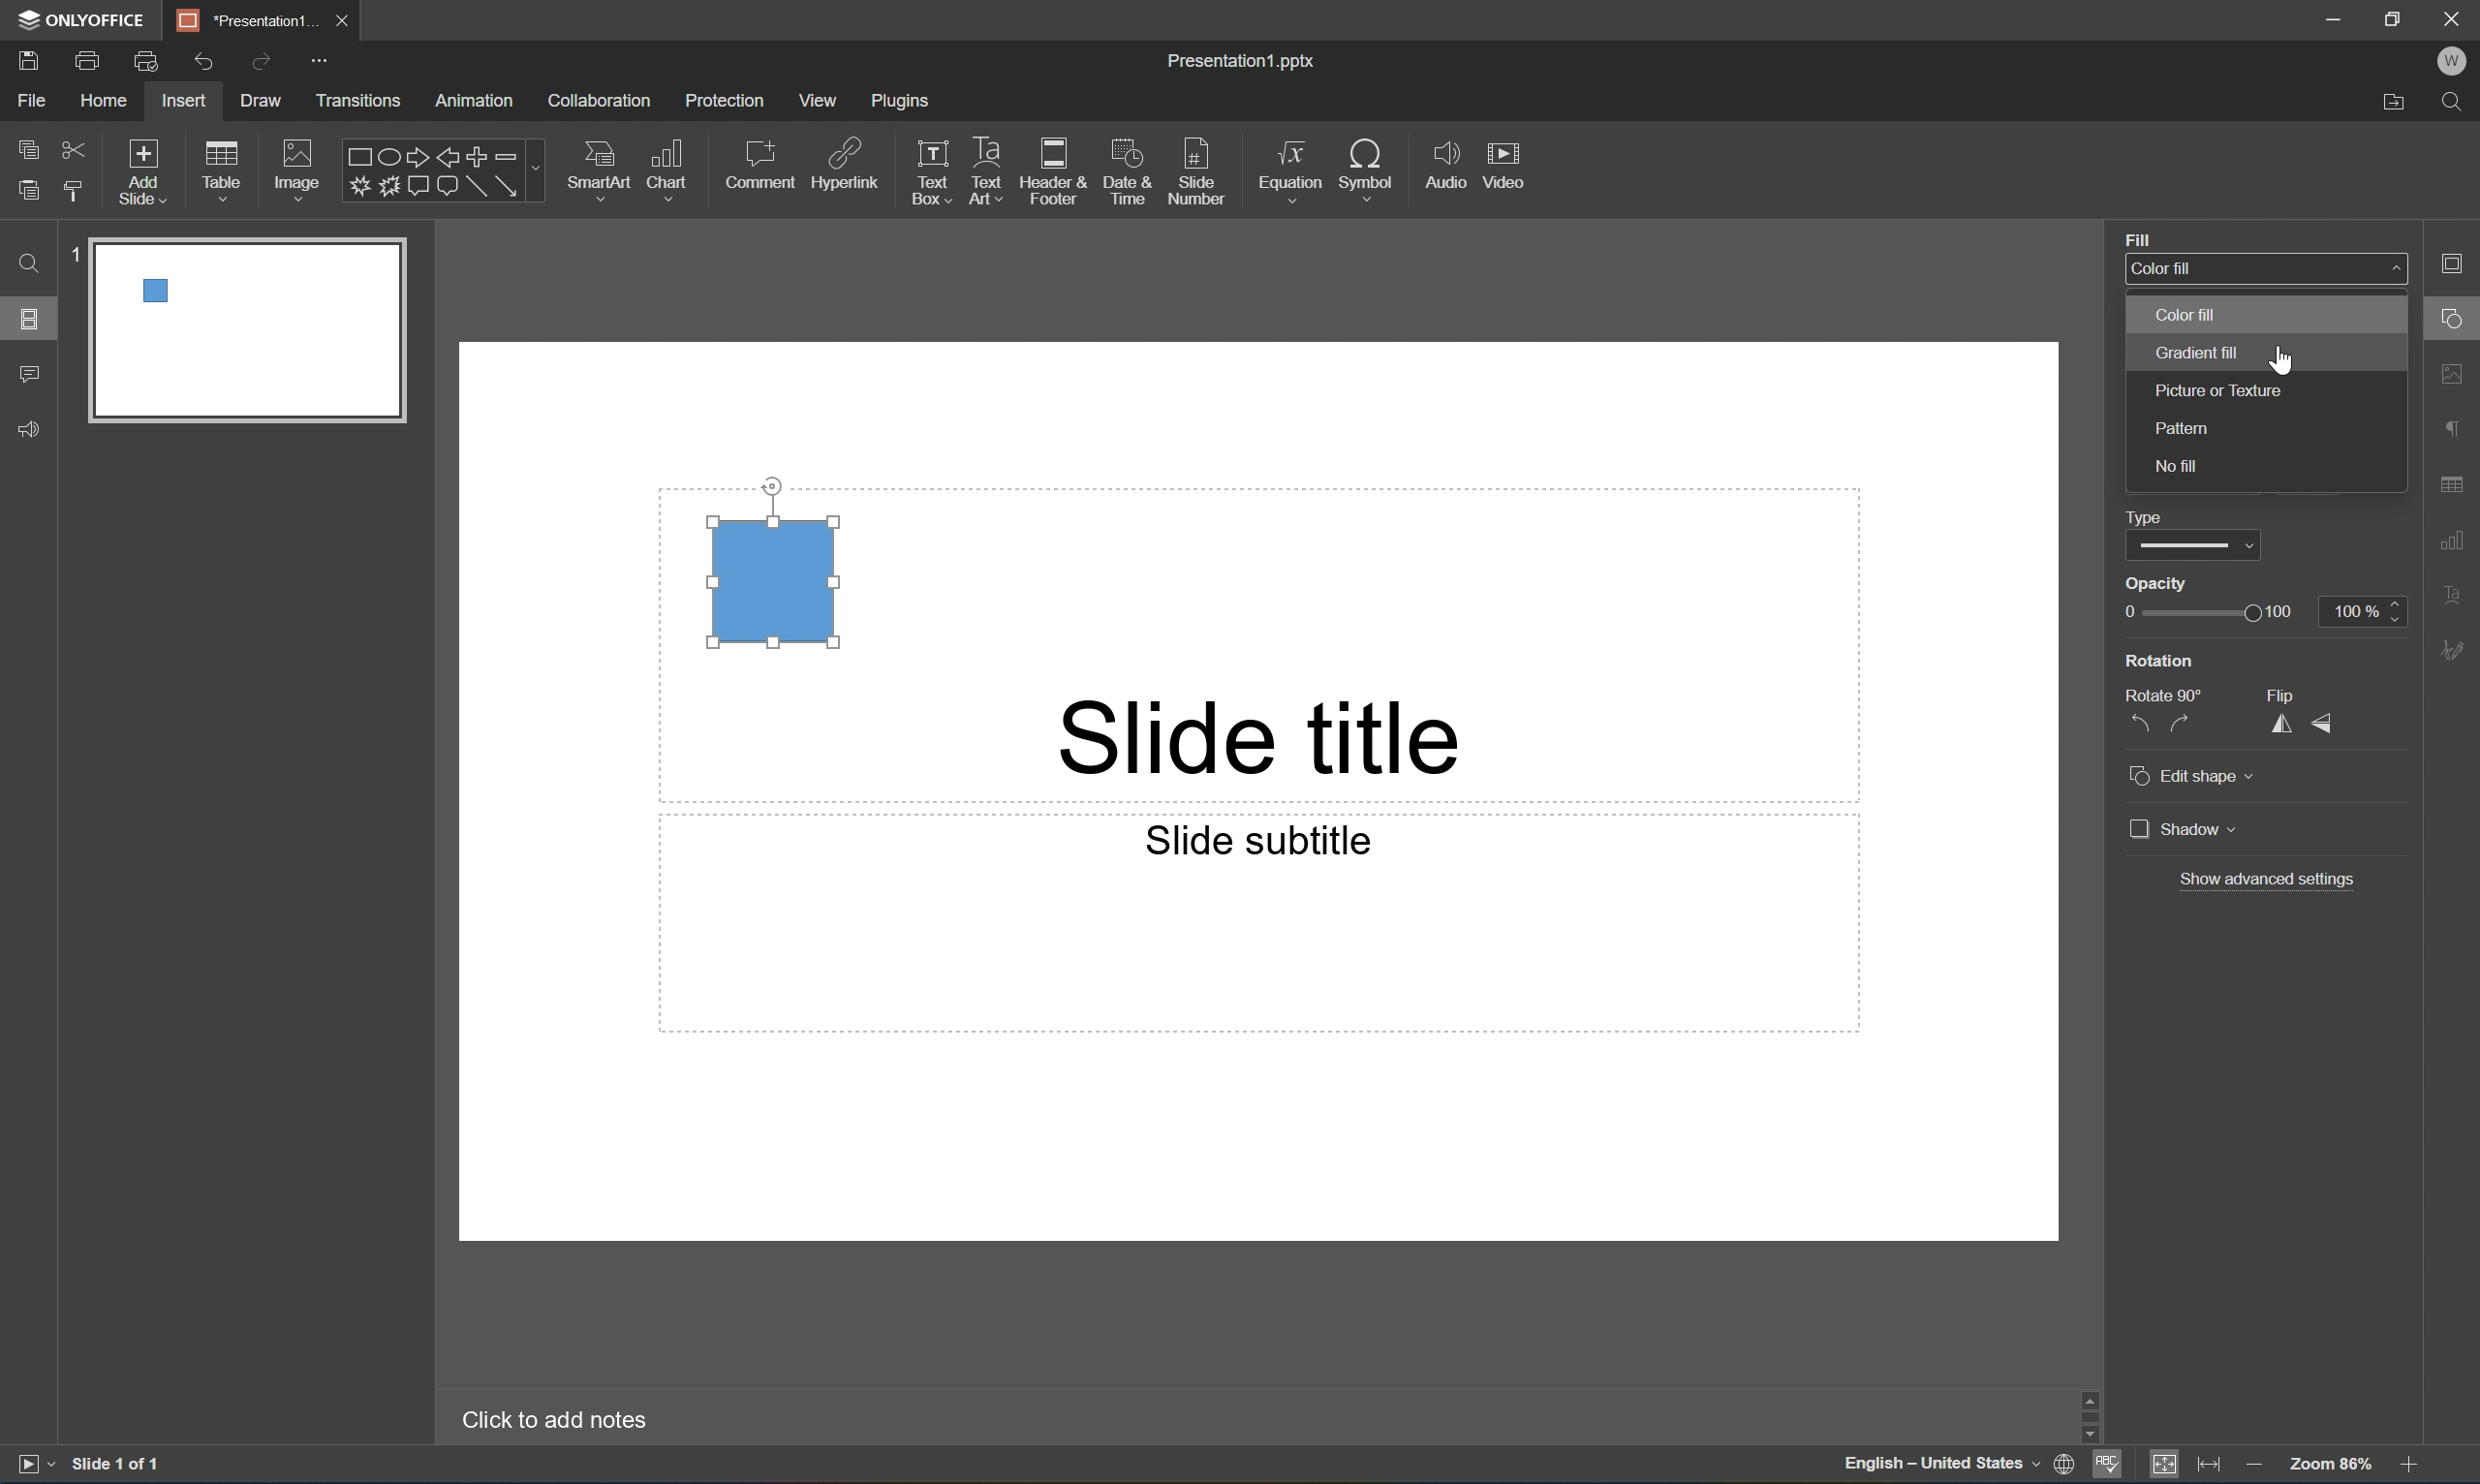 The height and width of the screenshot is (1484, 2480). I want to click on Fit to width, so click(2212, 1463).